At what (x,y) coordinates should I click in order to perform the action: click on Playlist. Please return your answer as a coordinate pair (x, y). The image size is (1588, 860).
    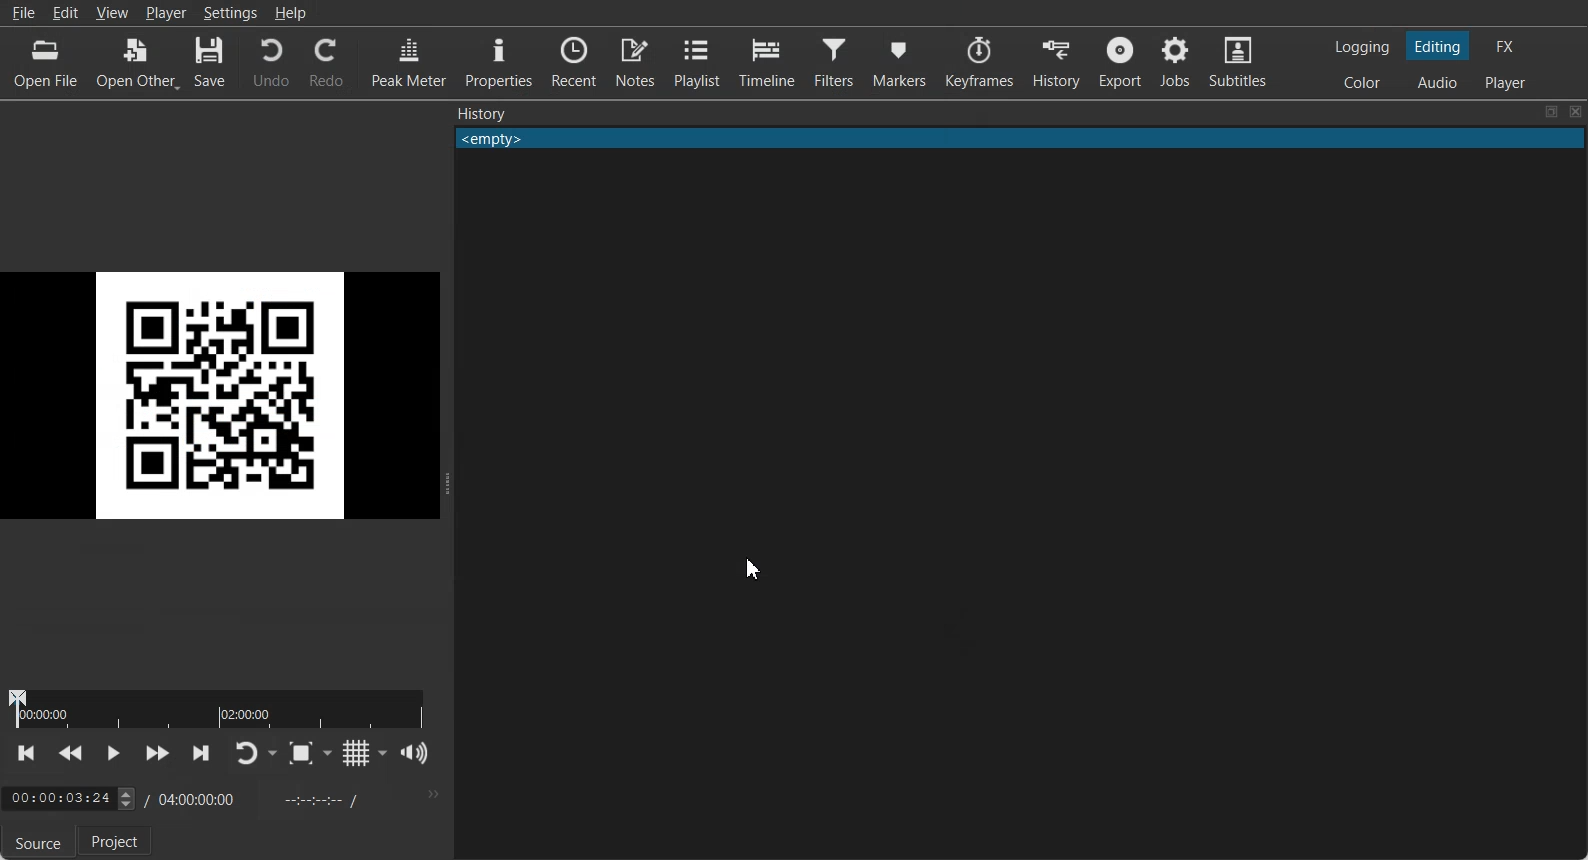
    Looking at the image, I should click on (696, 61).